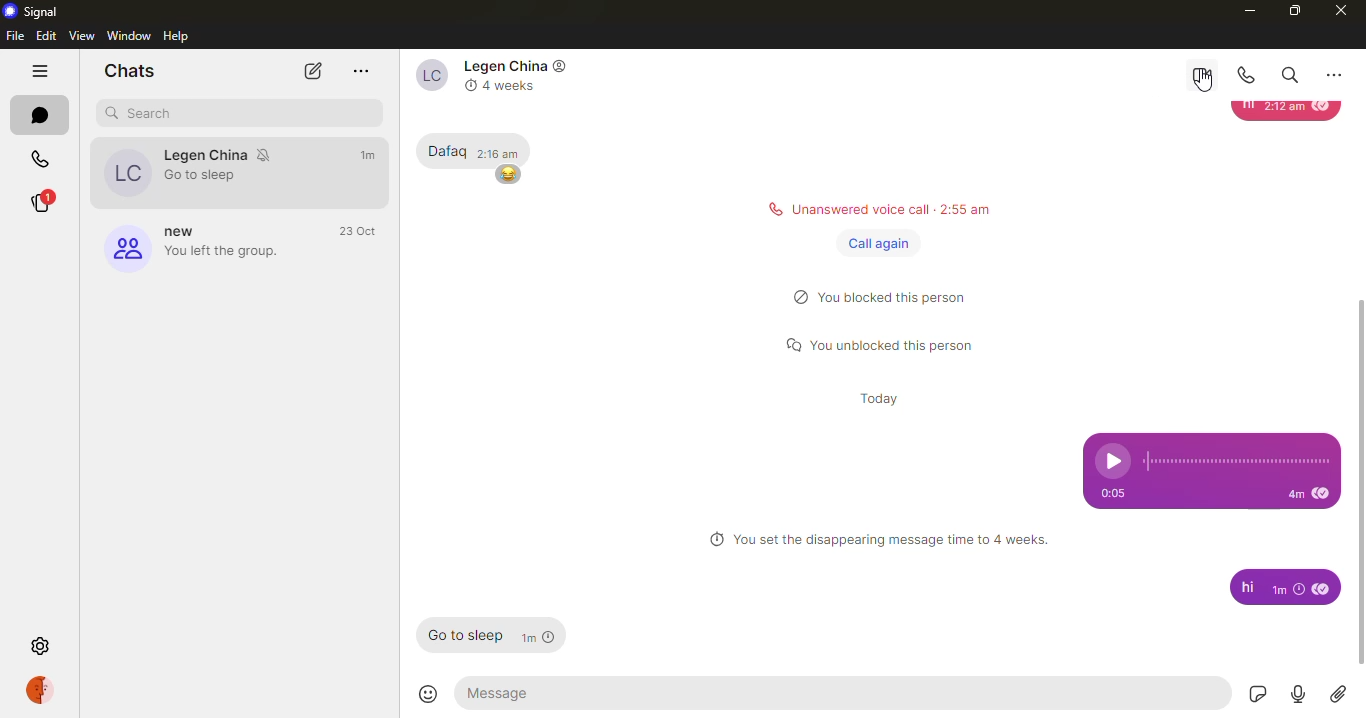  What do you see at coordinates (1289, 592) in the screenshot?
I see `1m` at bounding box center [1289, 592].